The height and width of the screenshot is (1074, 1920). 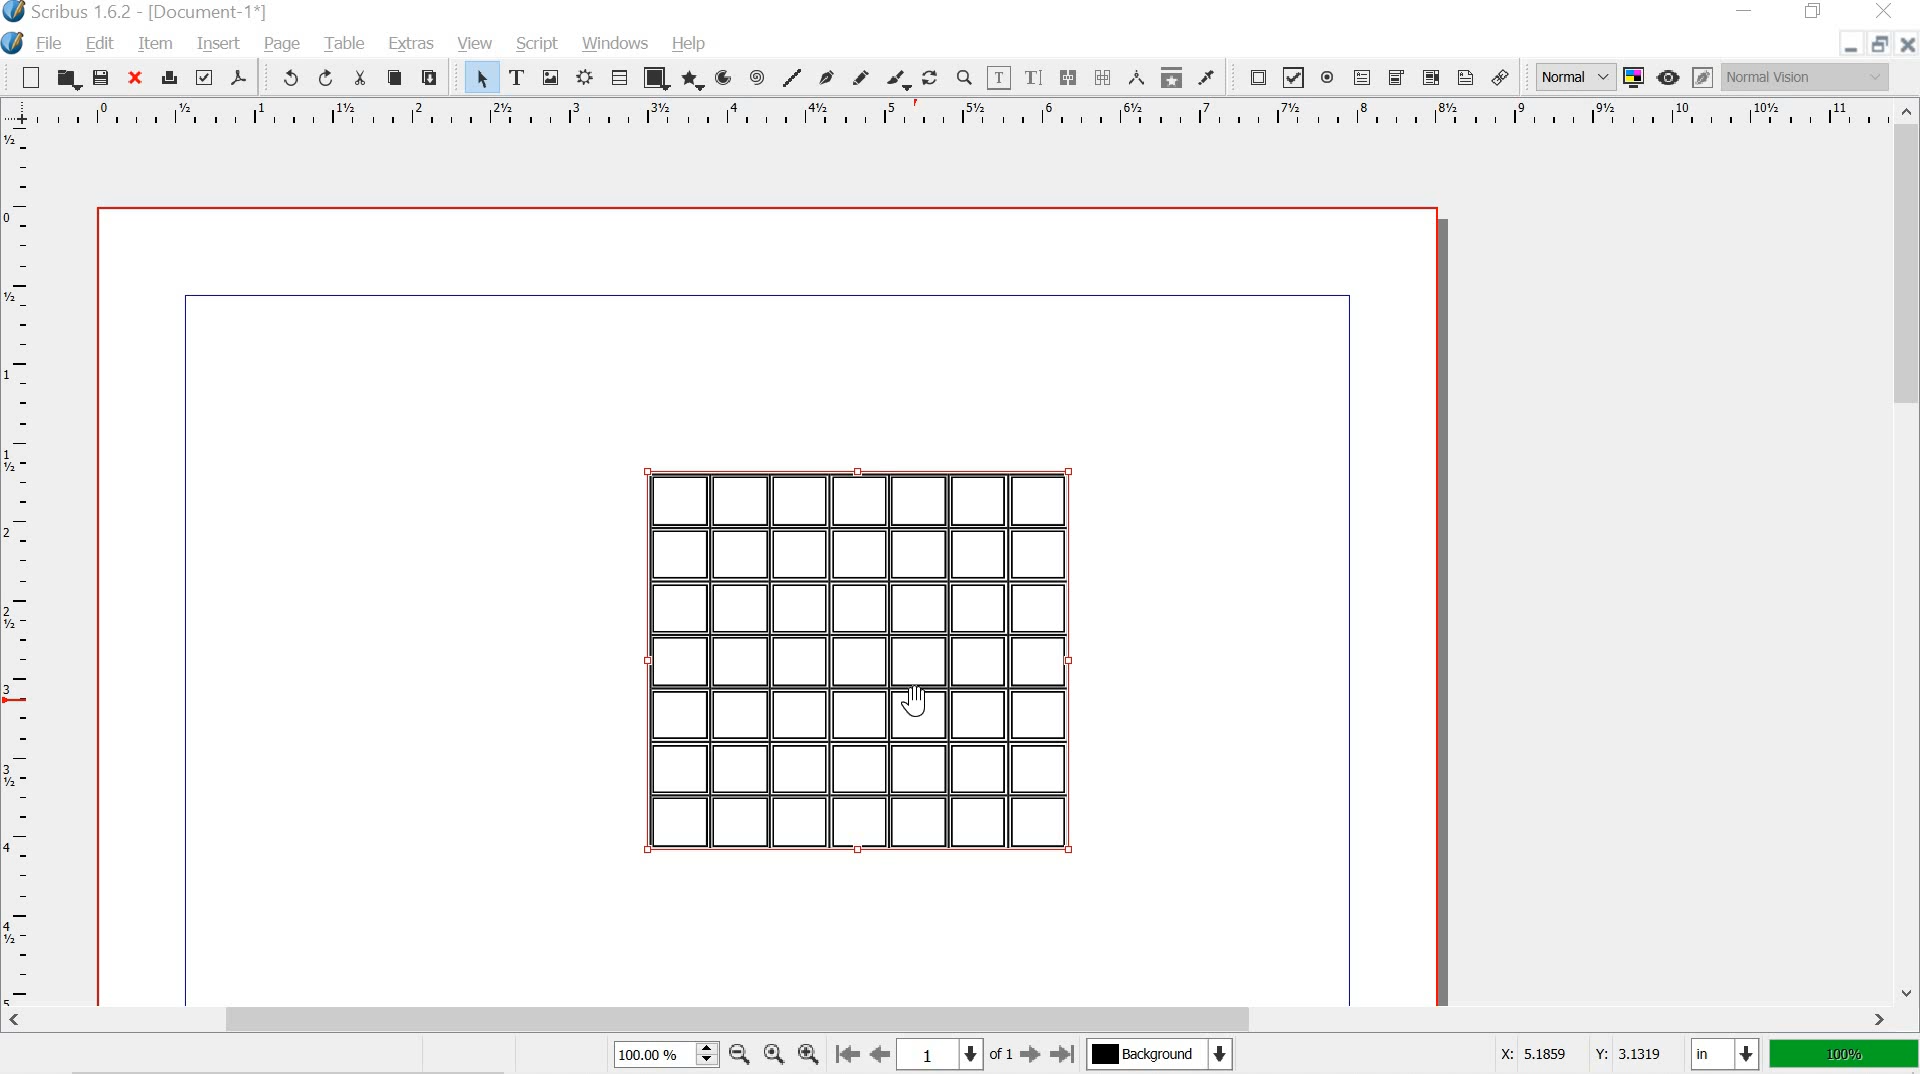 I want to click on help, so click(x=690, y=41).